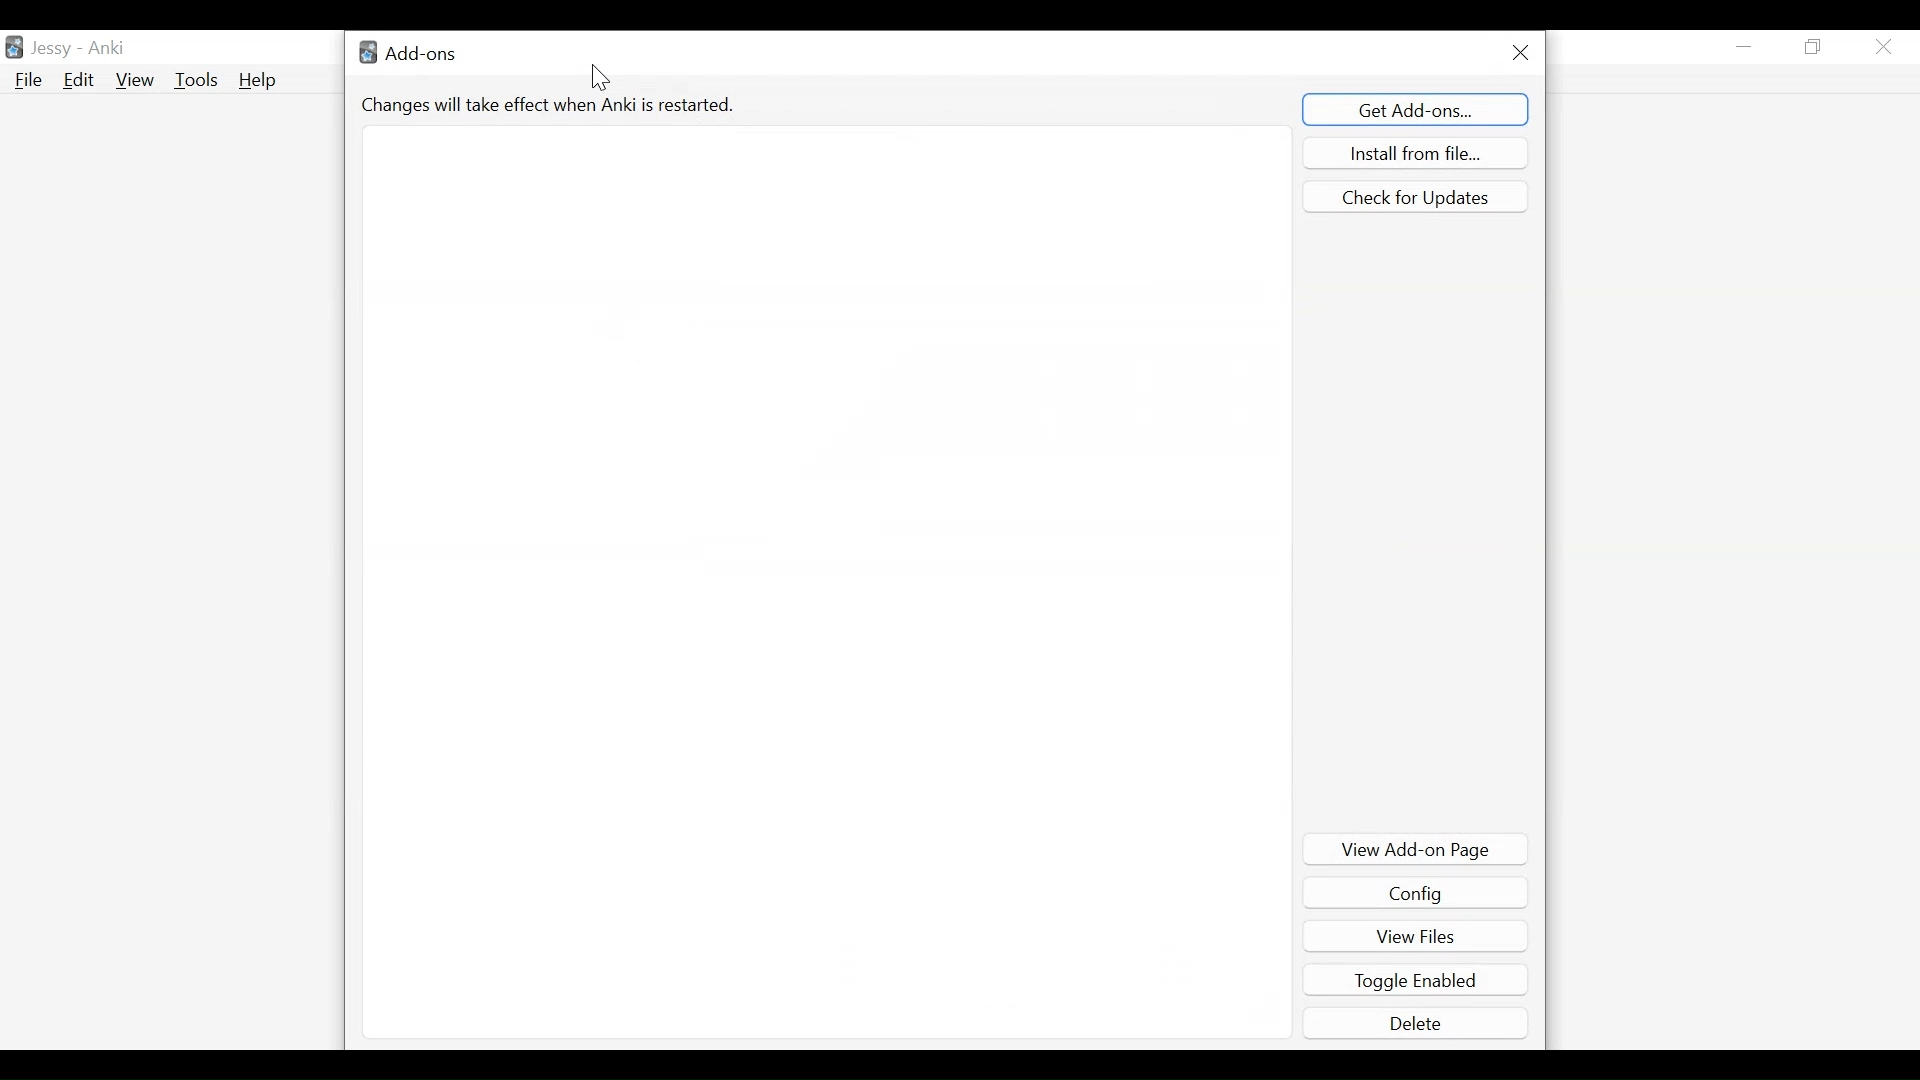  I want to click on Check for updates, so click(1414, 197).